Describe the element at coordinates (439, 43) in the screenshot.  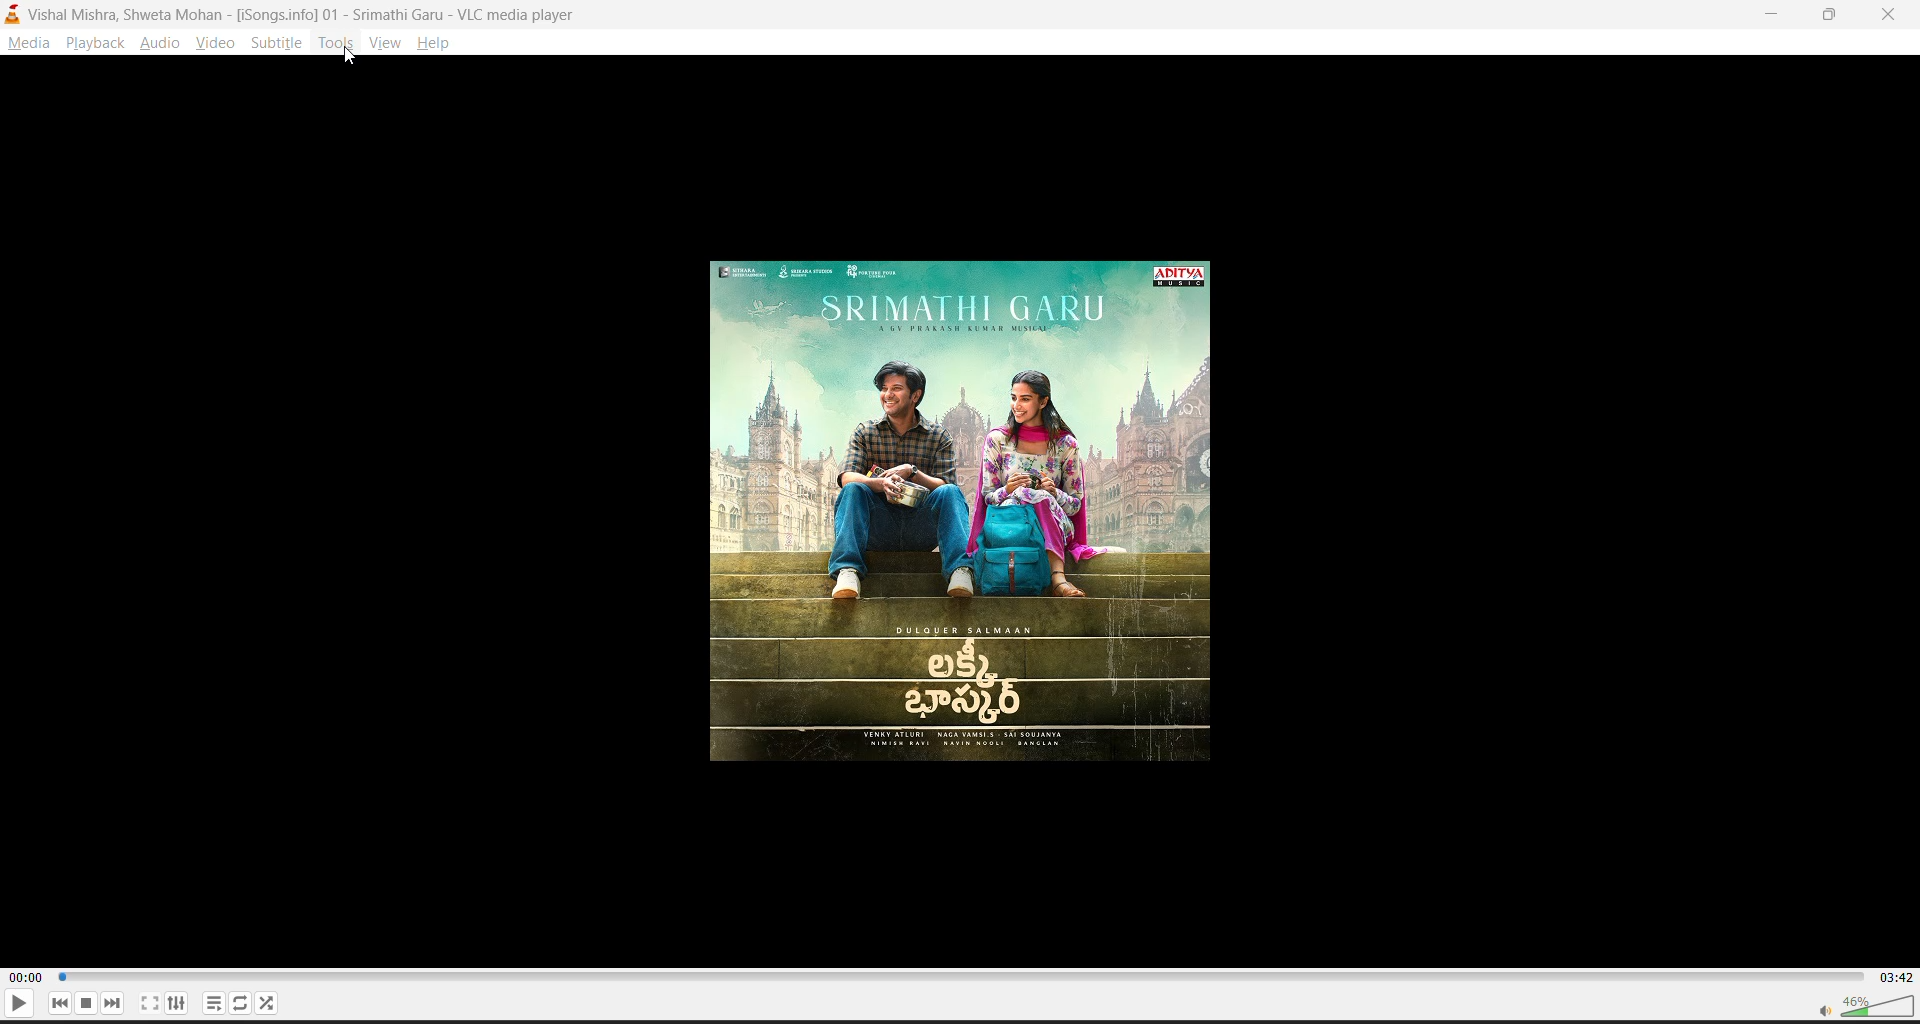
I see `help` at that location.